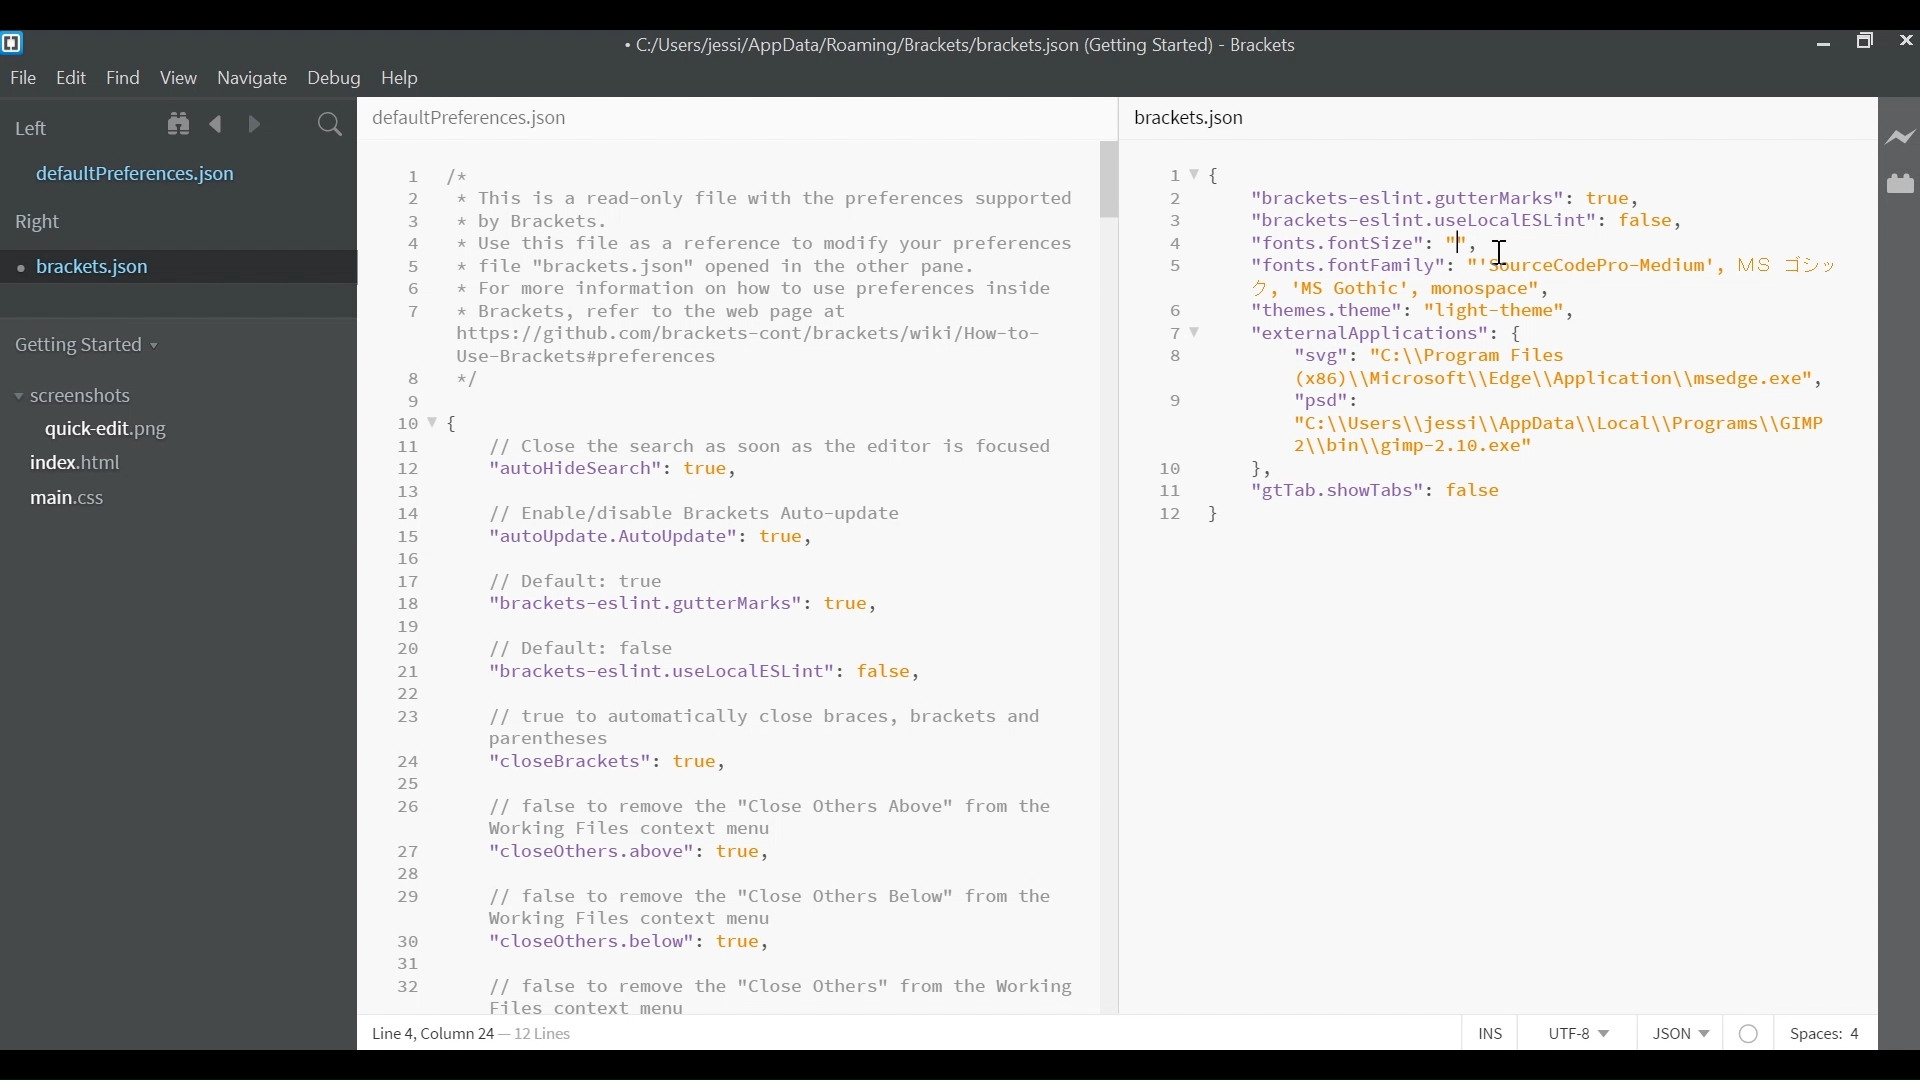 This screenshot has height=1080, width=1920. Describe the element at coordinates (22, 78) in the screenshot. I see `File` at that location.